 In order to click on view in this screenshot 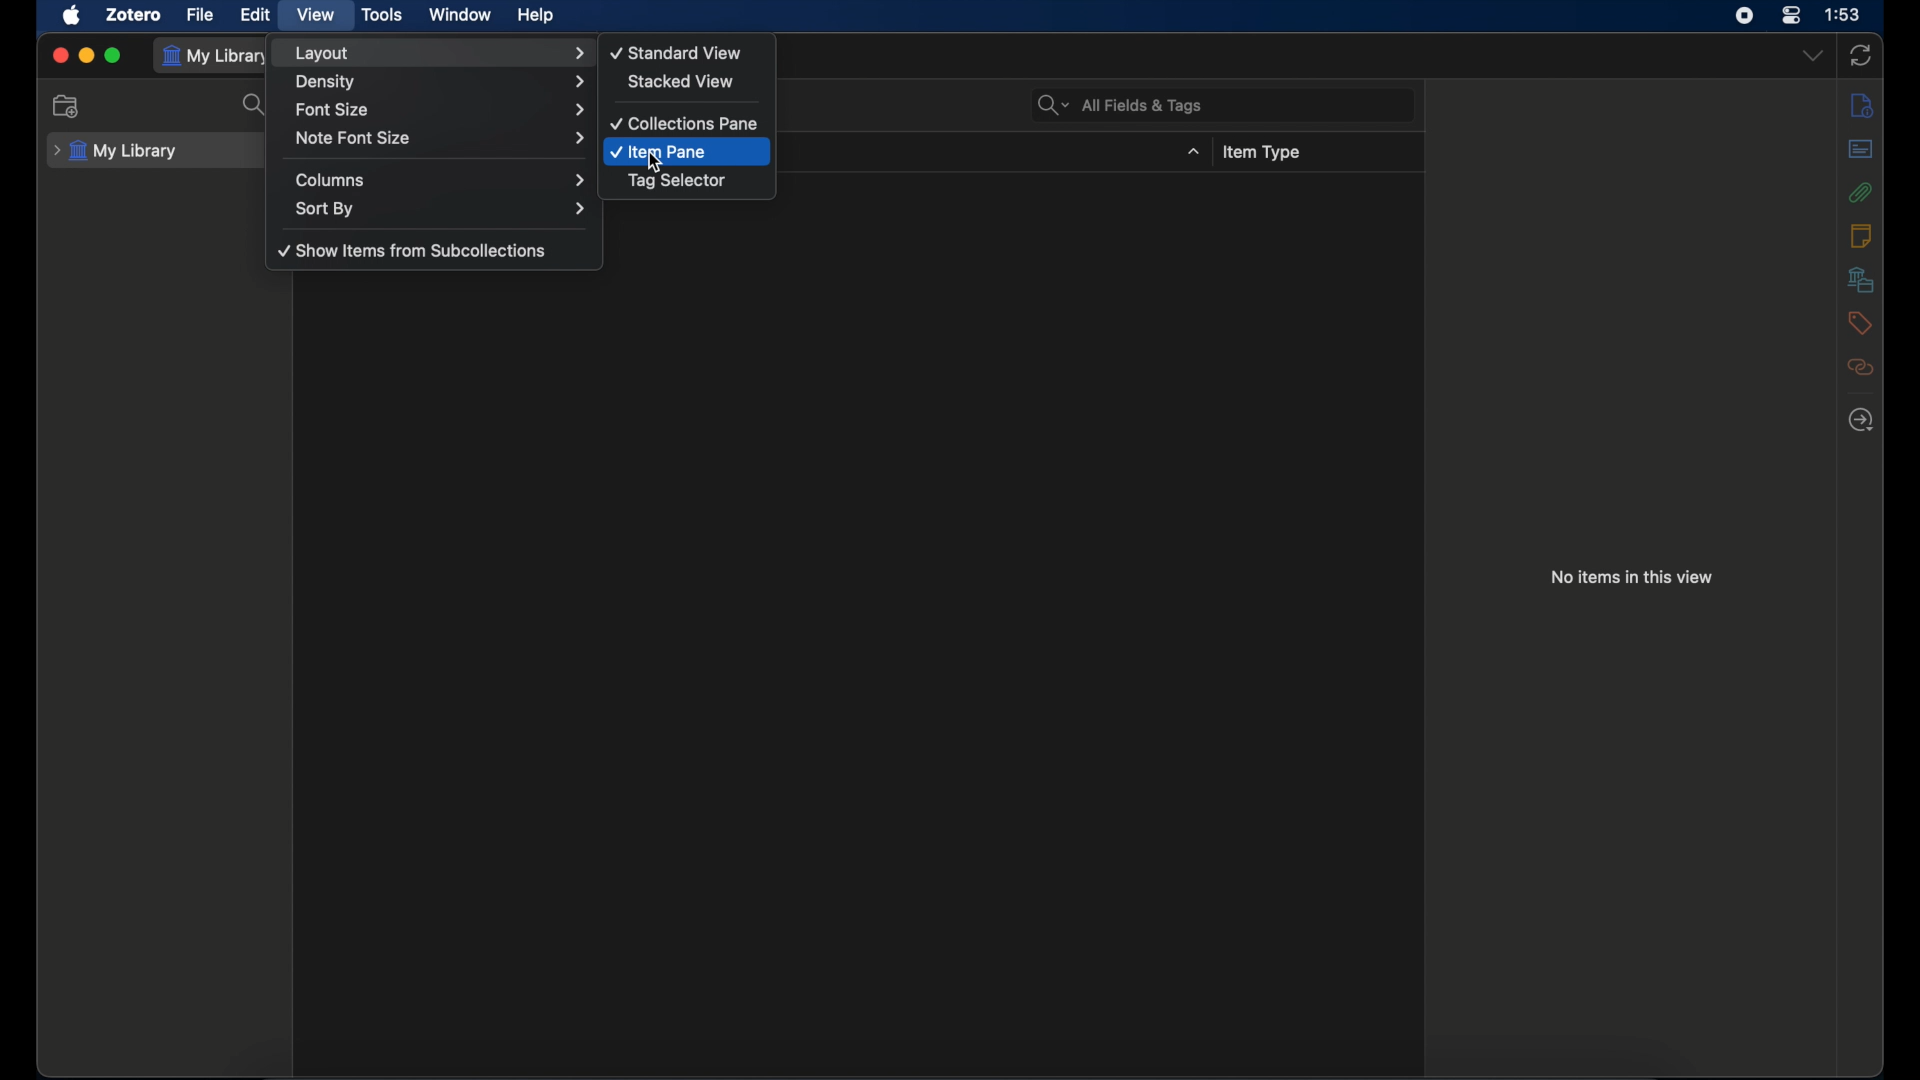, I will do `click(314, 15)`.